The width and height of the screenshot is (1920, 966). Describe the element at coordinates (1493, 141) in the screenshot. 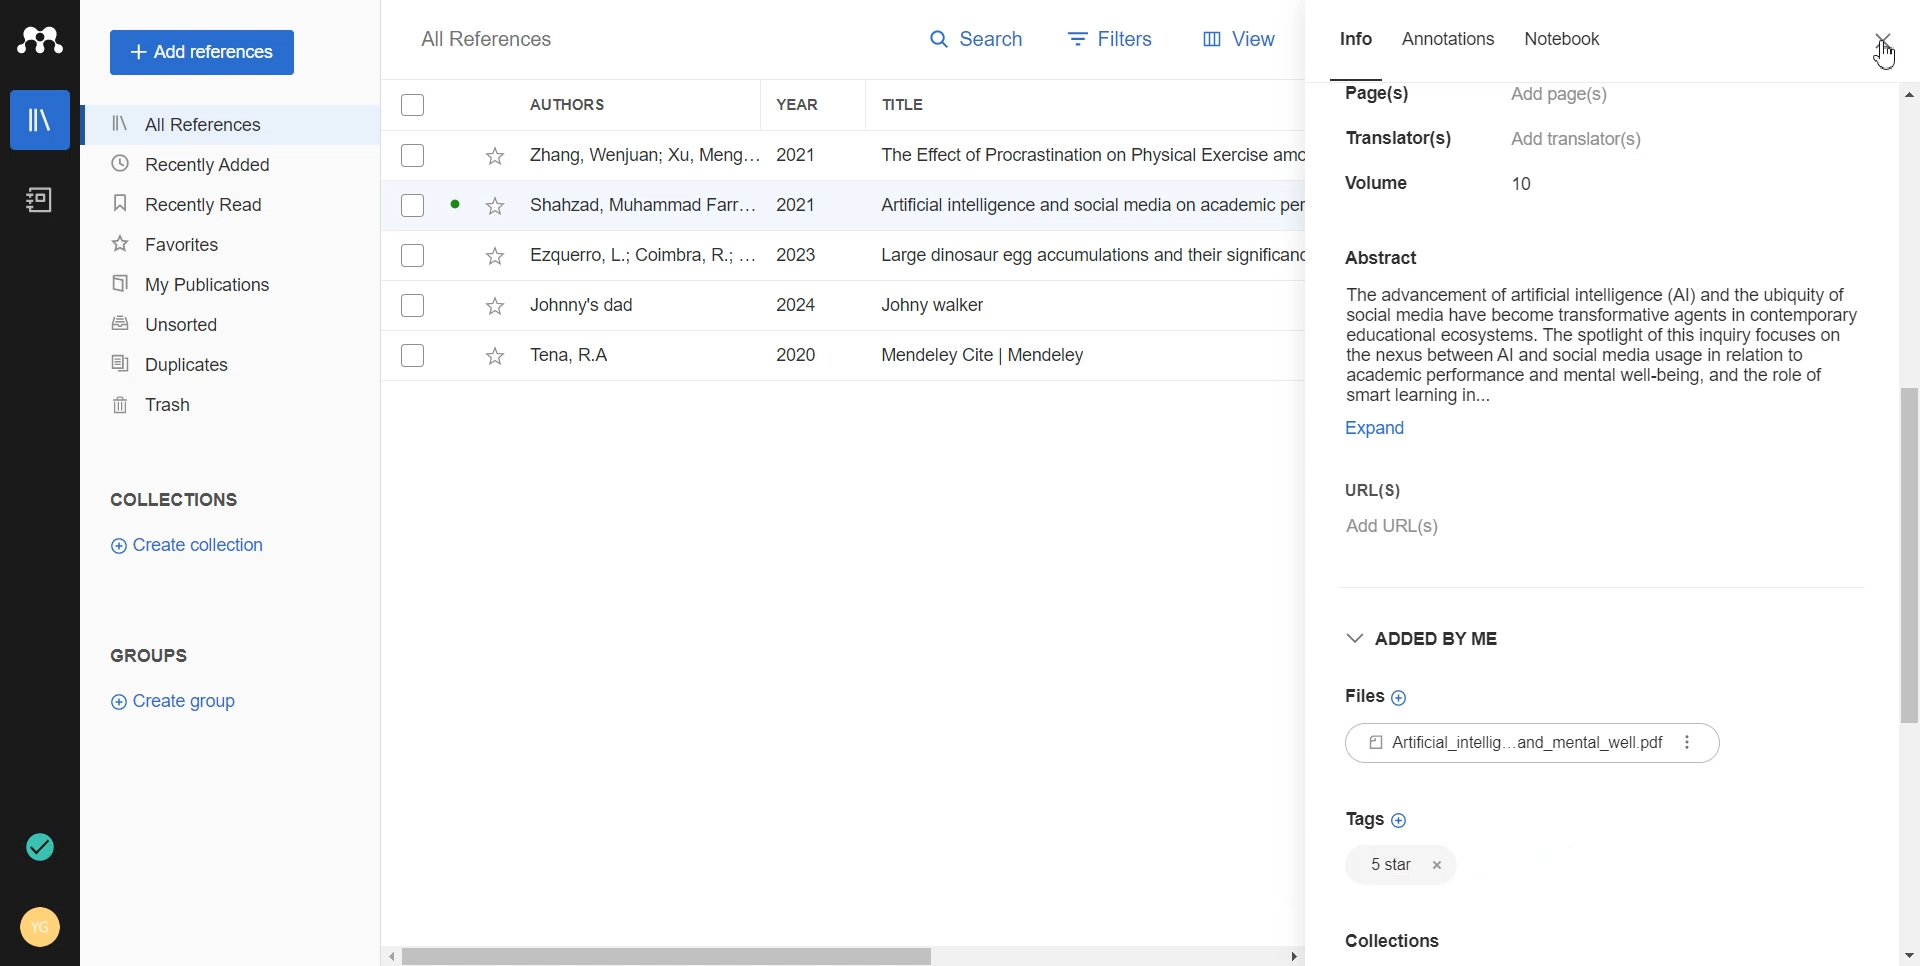

I see `ial intelligence (Al) and the` at that location.